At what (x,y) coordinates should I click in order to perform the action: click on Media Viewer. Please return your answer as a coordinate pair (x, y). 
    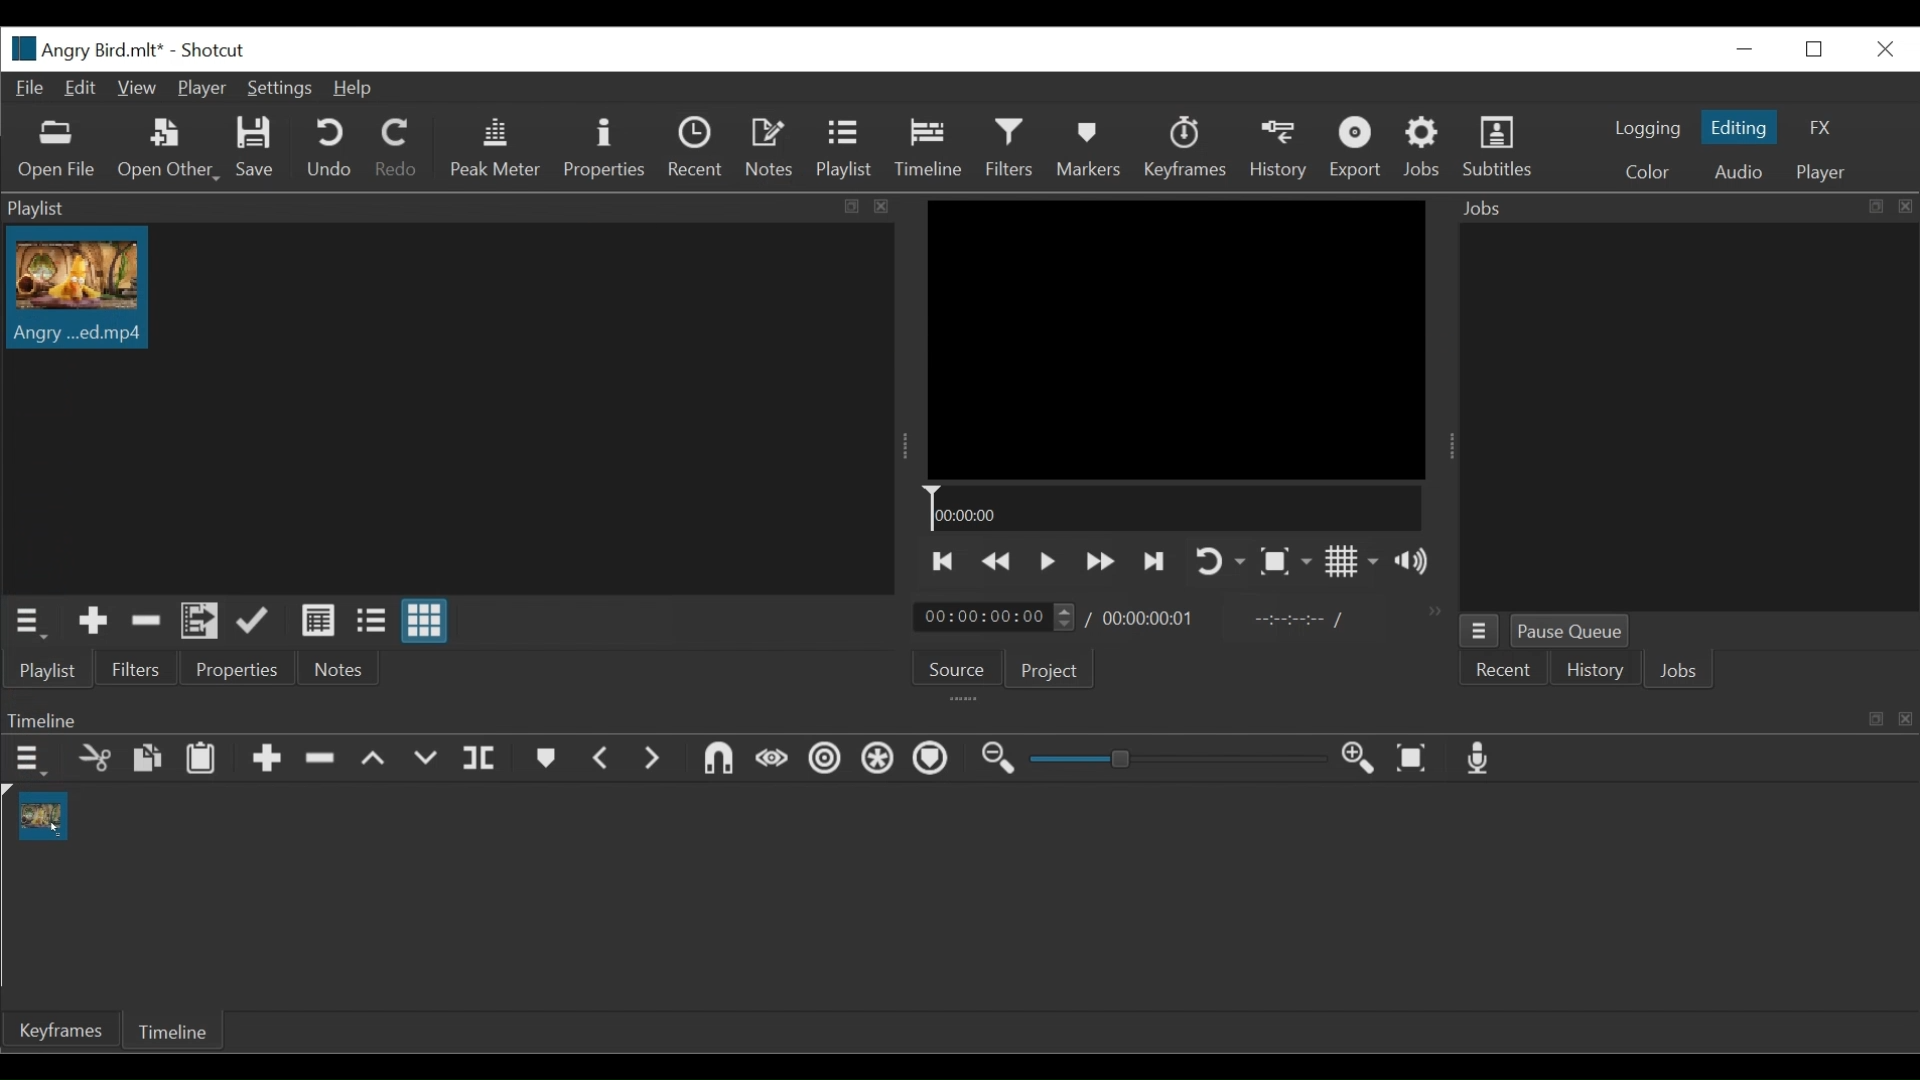
    Looking at the image, I should click on (1175, 339).